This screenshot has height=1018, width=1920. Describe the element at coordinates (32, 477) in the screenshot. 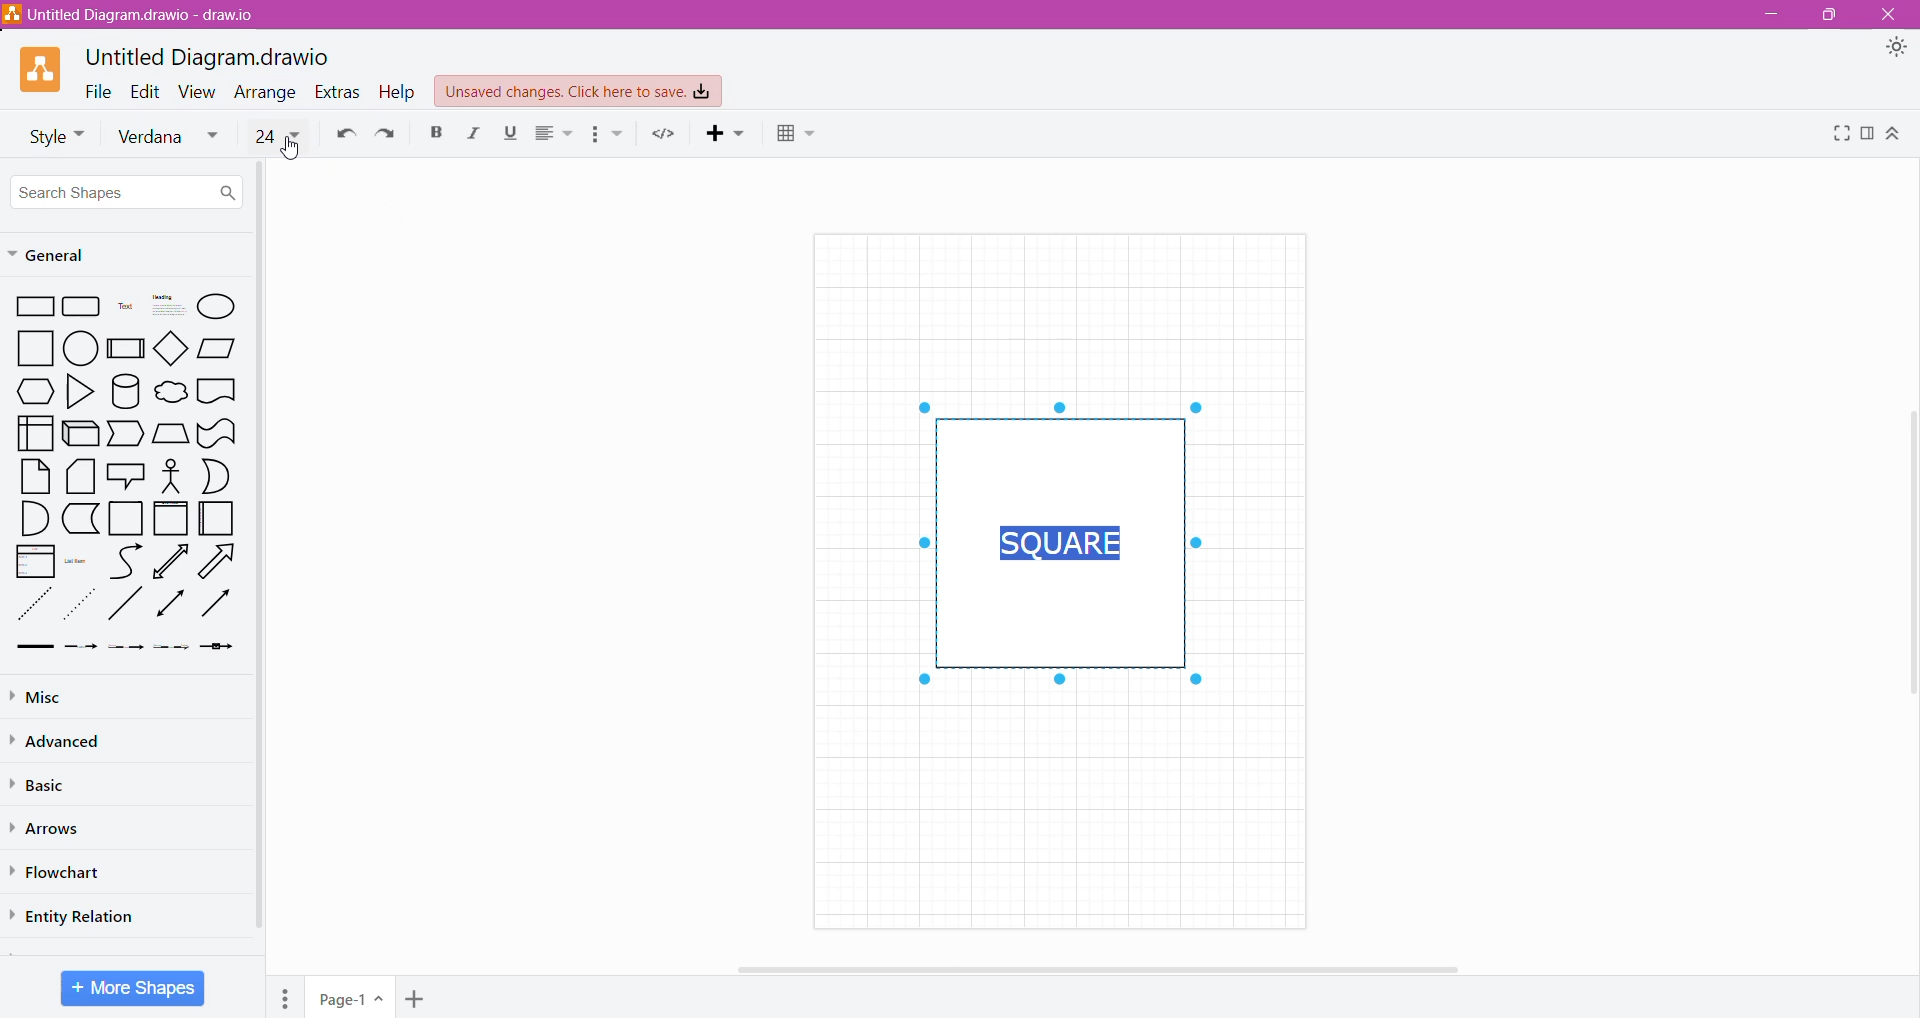

I see `Paper Sheet` at that location.